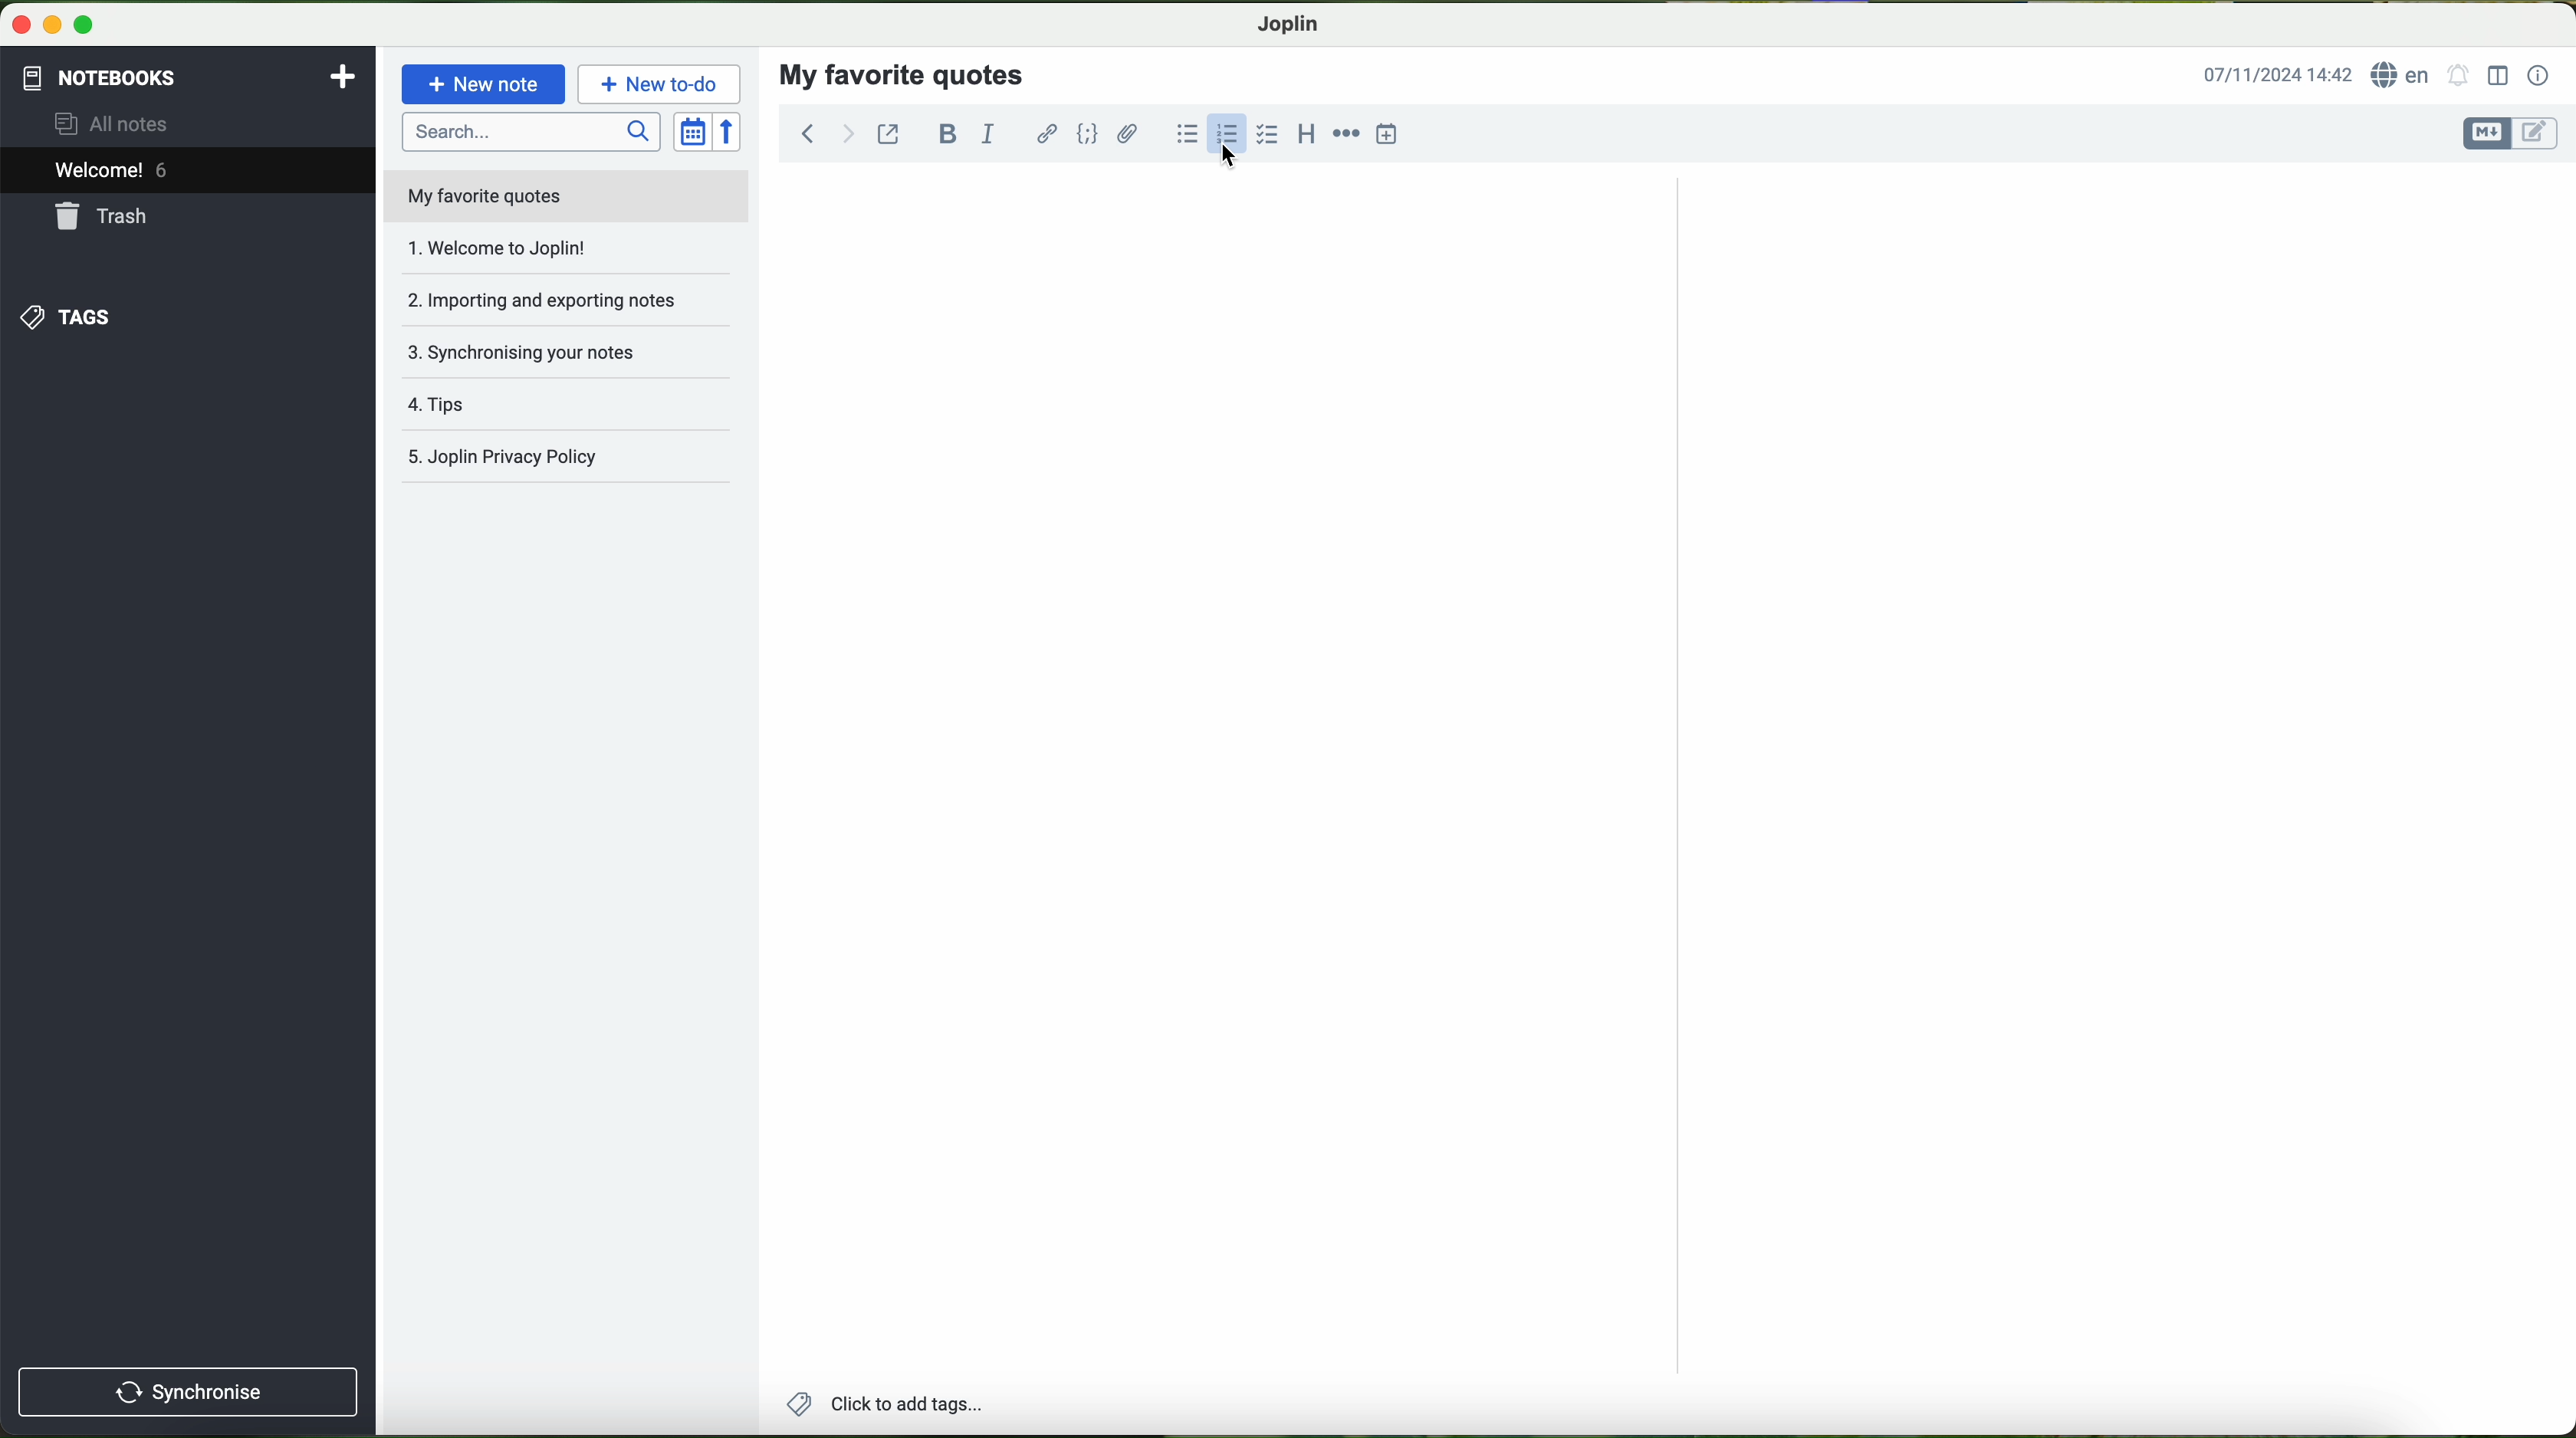 The height and width of the screenshot is (1438, 2576). Describe the element at coordinates (689, 133) in the screenshot. I see `toggle sort order field` at that location.